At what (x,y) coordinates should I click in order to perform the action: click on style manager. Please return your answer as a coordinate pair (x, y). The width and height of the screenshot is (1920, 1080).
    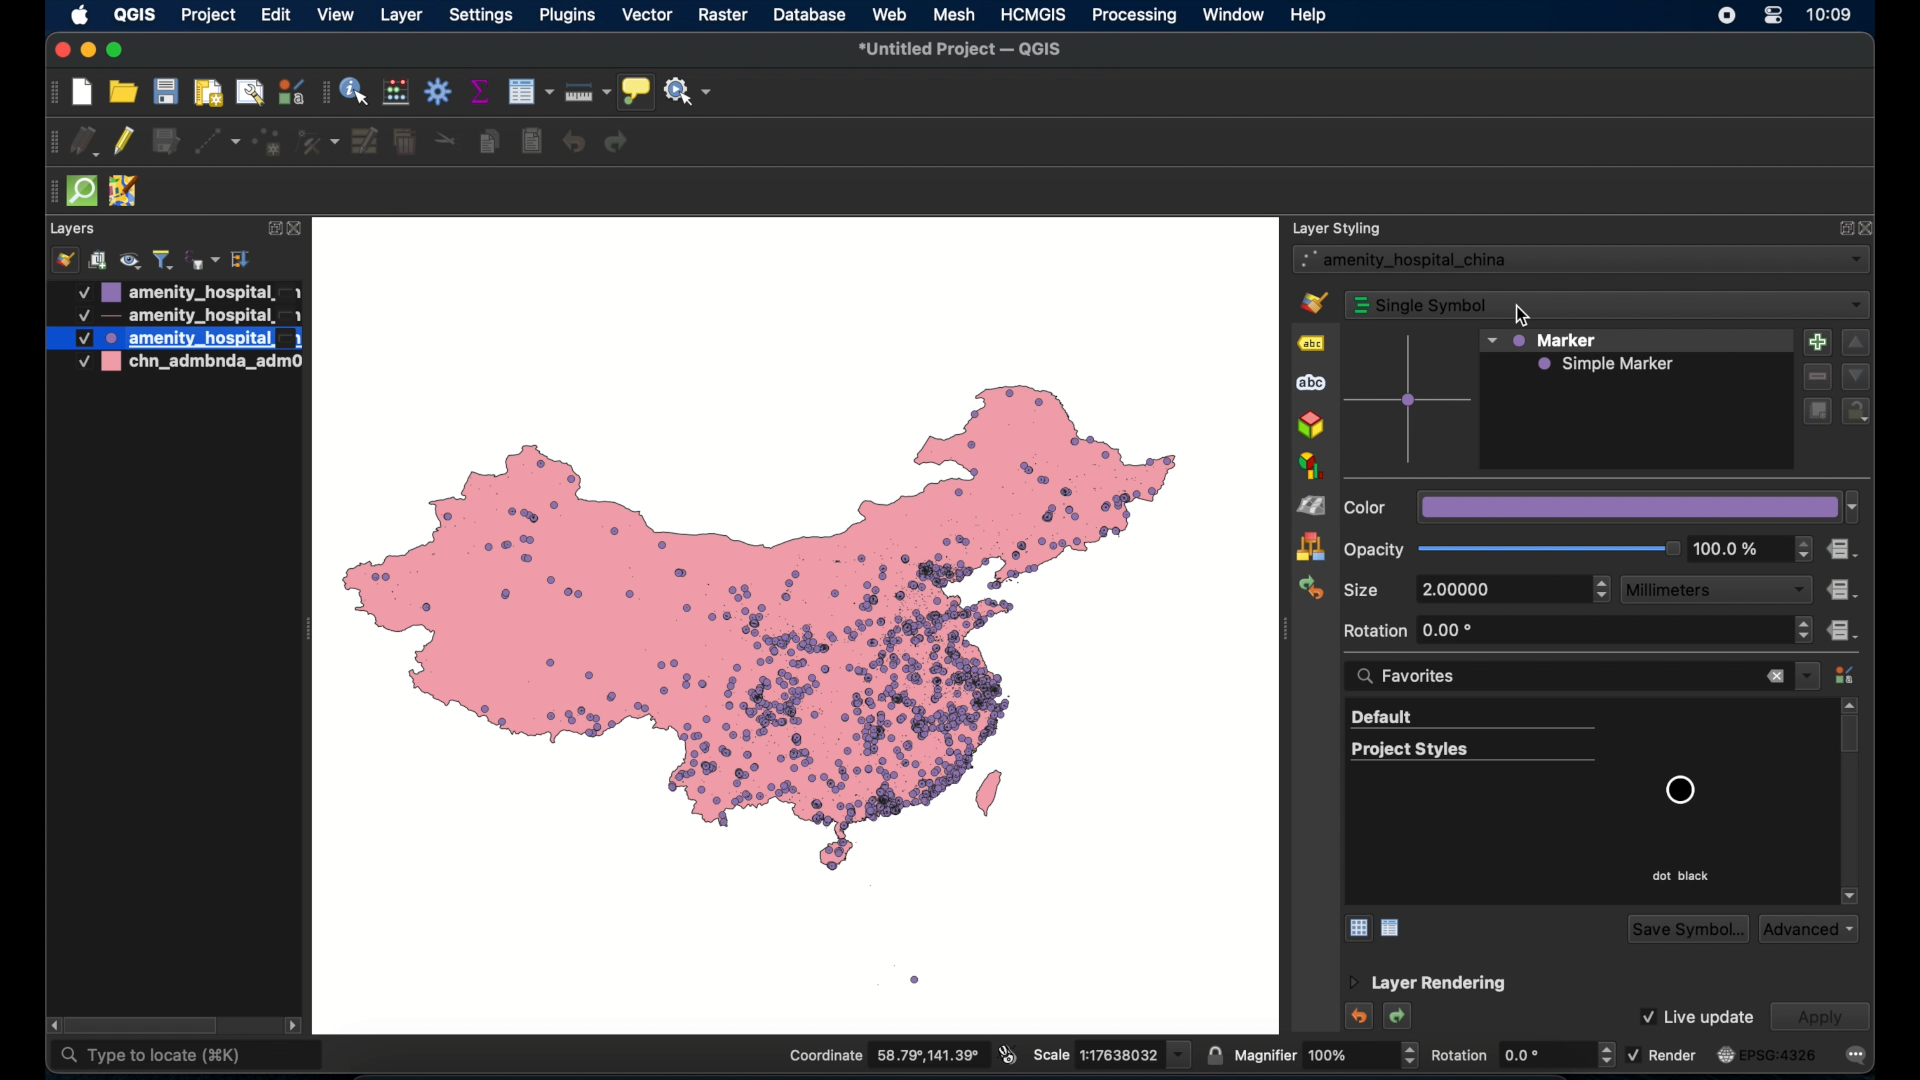
    Looking at the image, I should click on (293, 91).